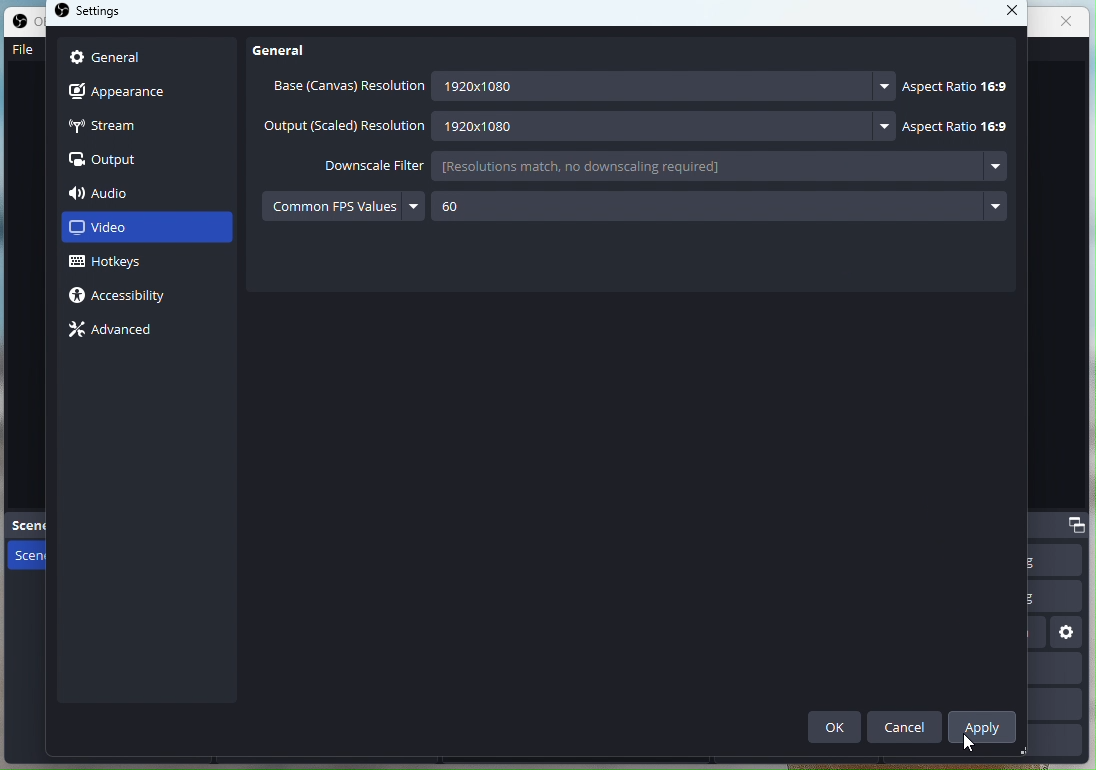 The height and width of the screenshot is (770, 1096). What do you see at coordinates (143, 127) in the screenshot?
I see `Stream` at bounding box center [143, 127].